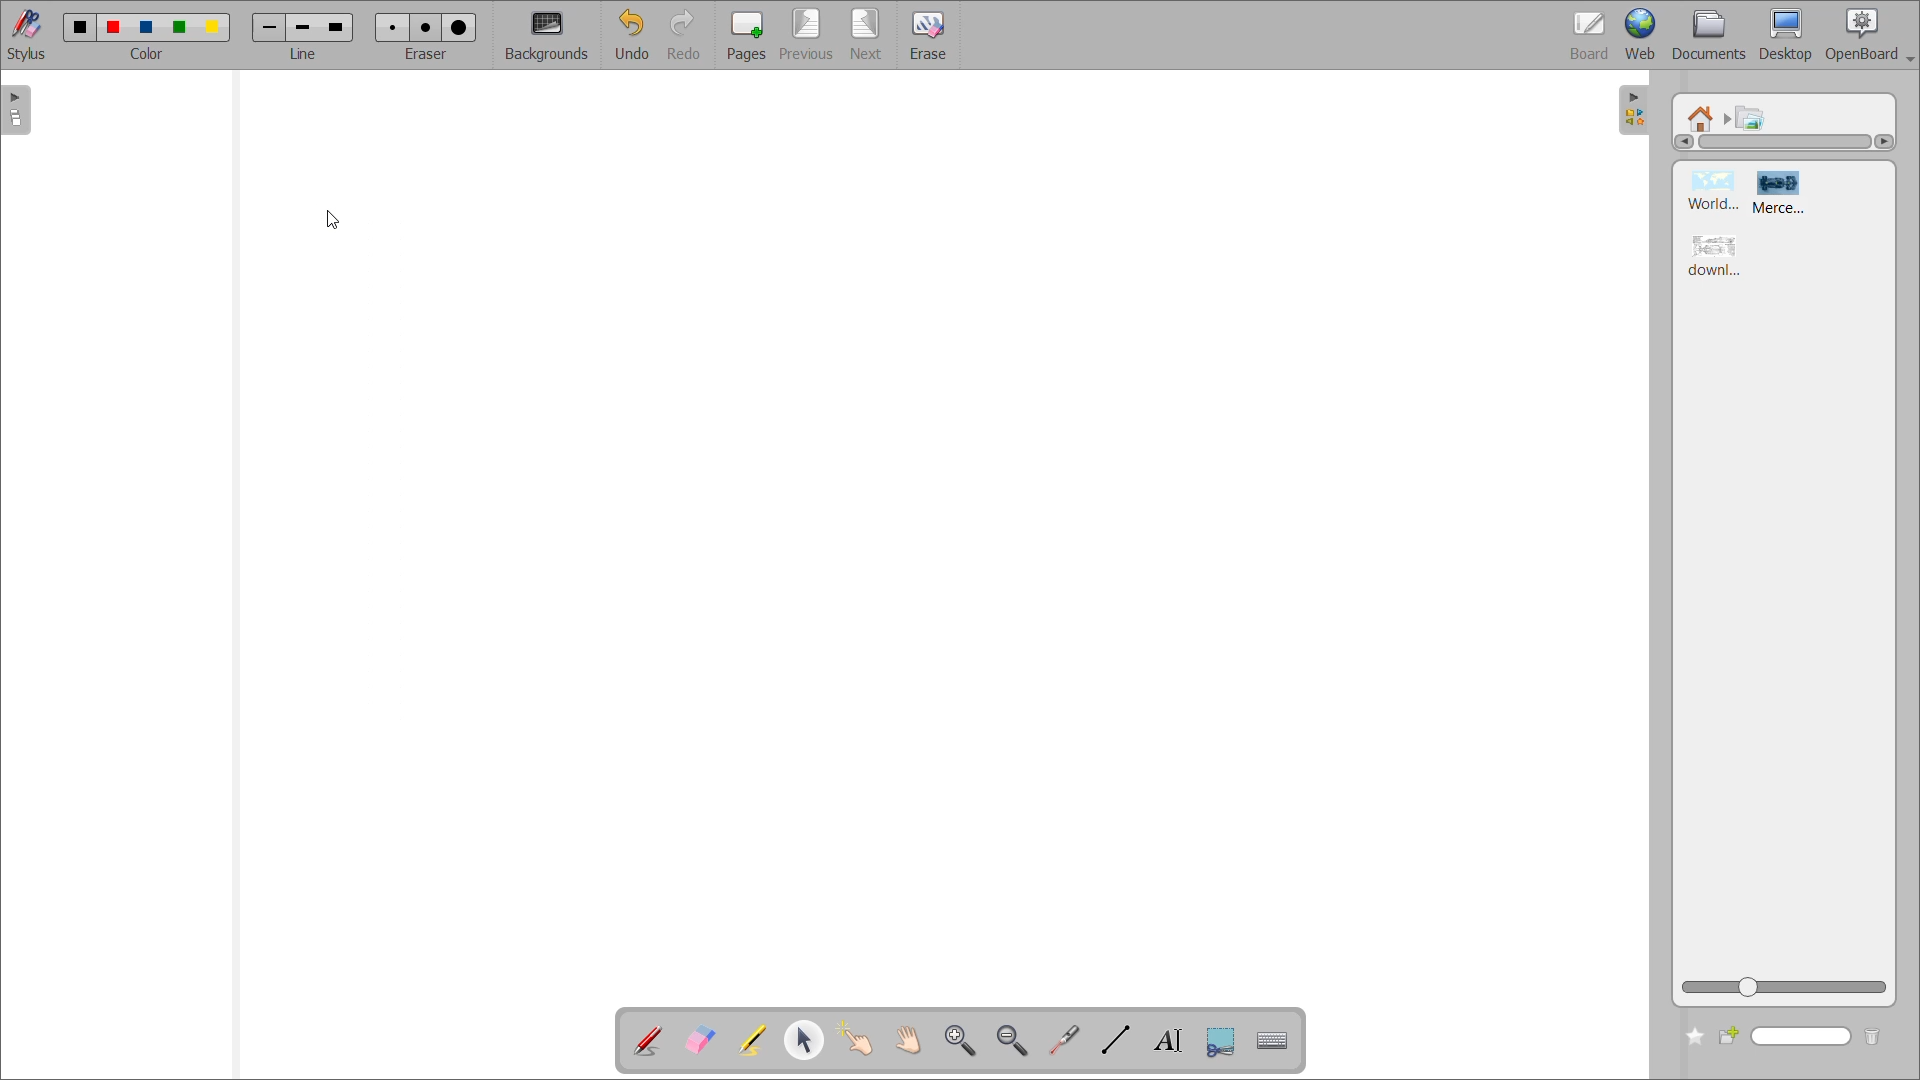 Image resolution: width=1920 pixels, height=1080 pixels. What do you see at coordinates (1781, 987) in the screenshot?
I see `zoom slider` at bounding box center [1781, 987].